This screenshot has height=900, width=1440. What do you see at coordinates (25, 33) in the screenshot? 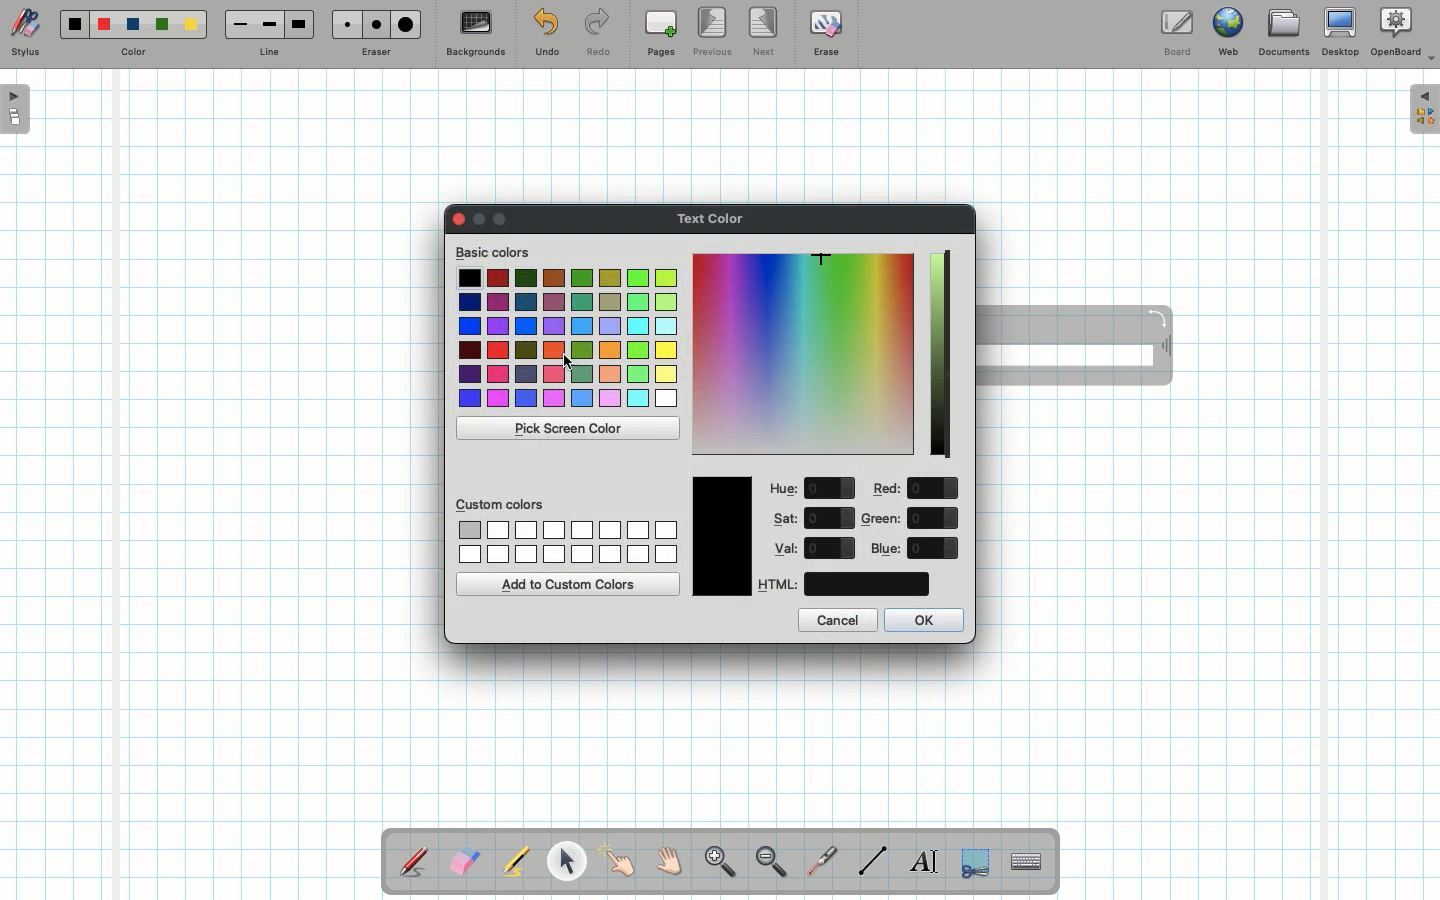
I see `Stylus` at bounding box center [25, 33].